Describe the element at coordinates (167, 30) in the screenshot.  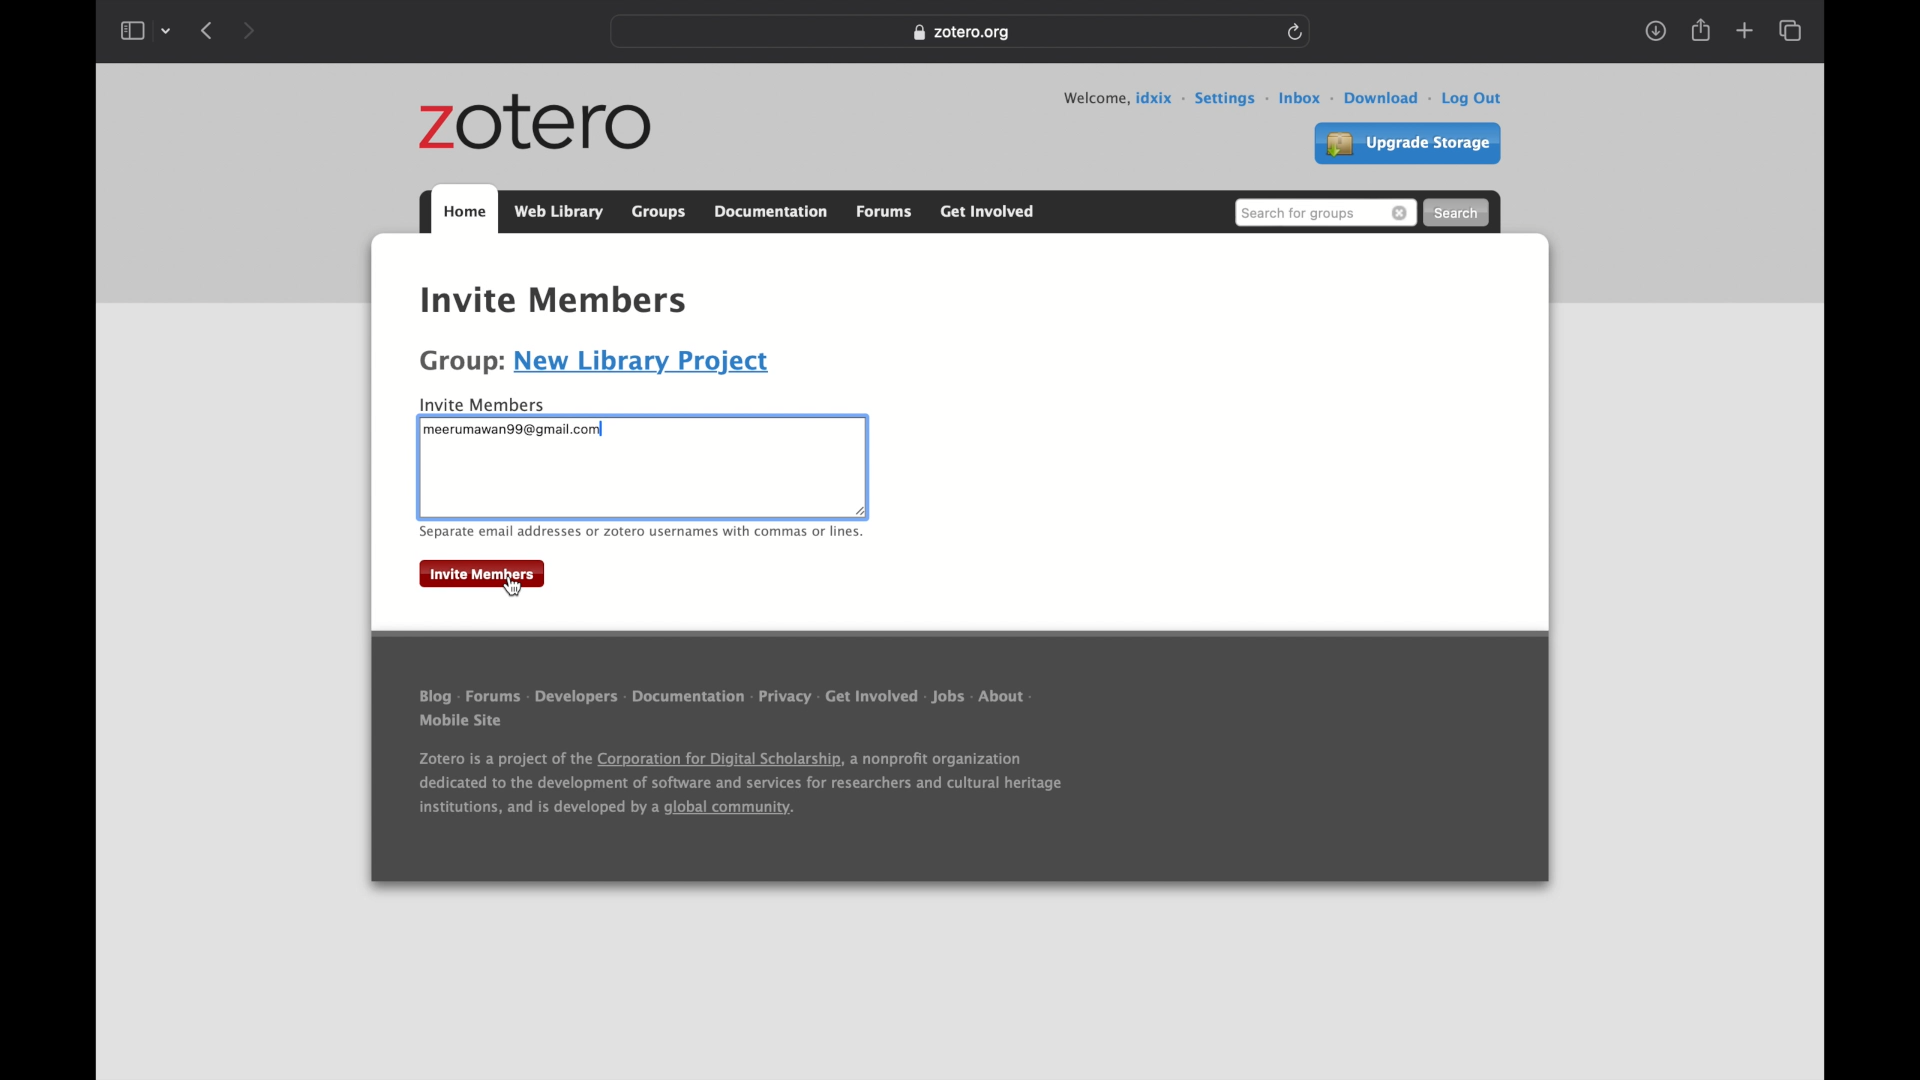
I see `tab group picker` at that location.